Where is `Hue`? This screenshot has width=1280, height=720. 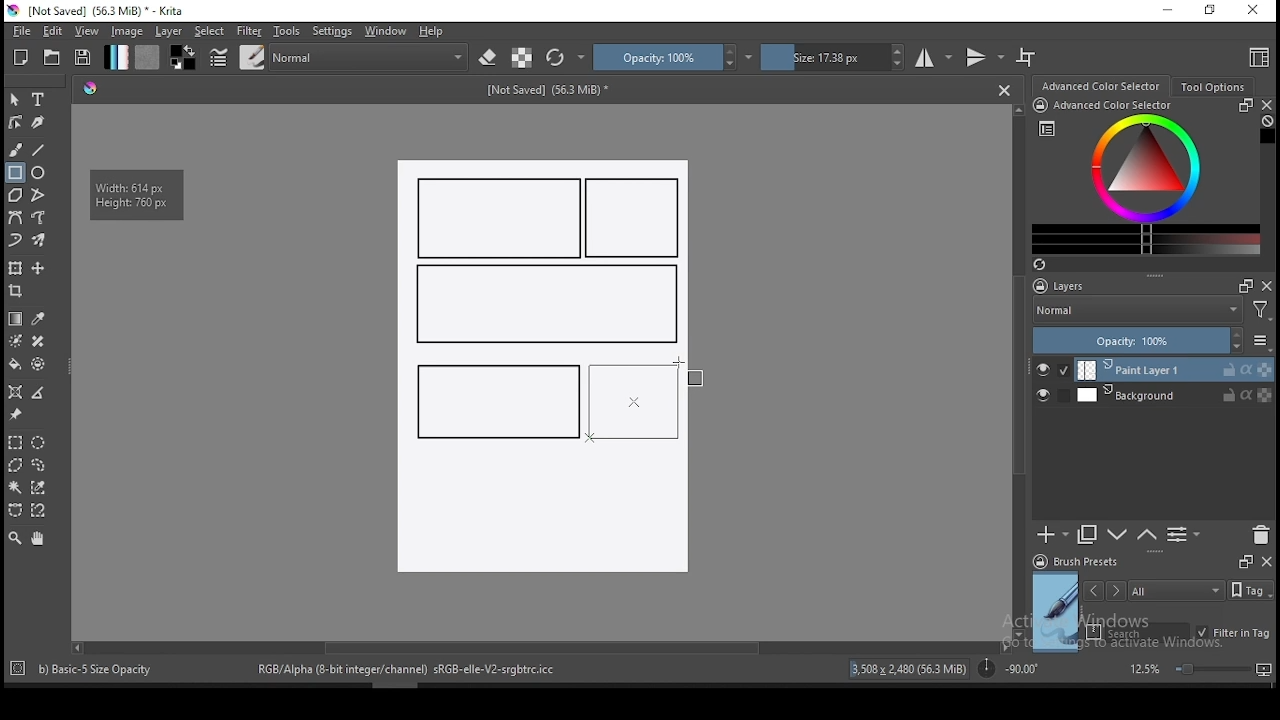 Hue is located at coordinates (90, 88).